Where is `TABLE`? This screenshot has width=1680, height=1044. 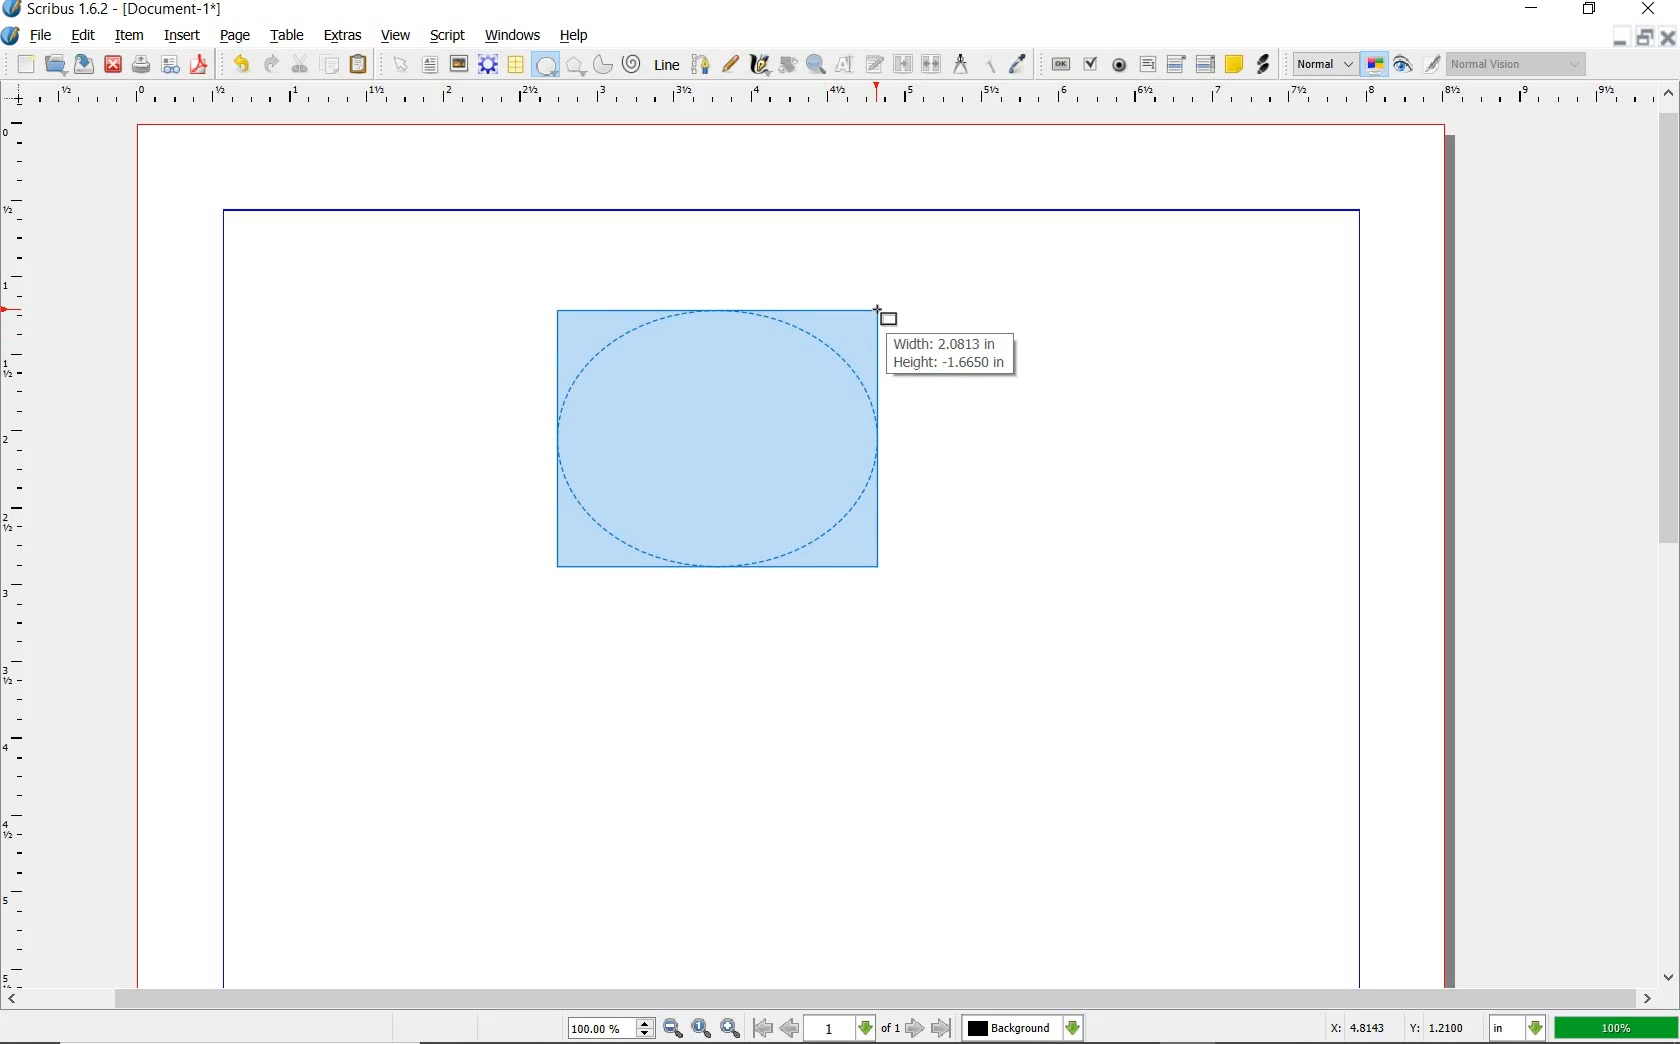
TABLE is located at coordinates (288, 36).